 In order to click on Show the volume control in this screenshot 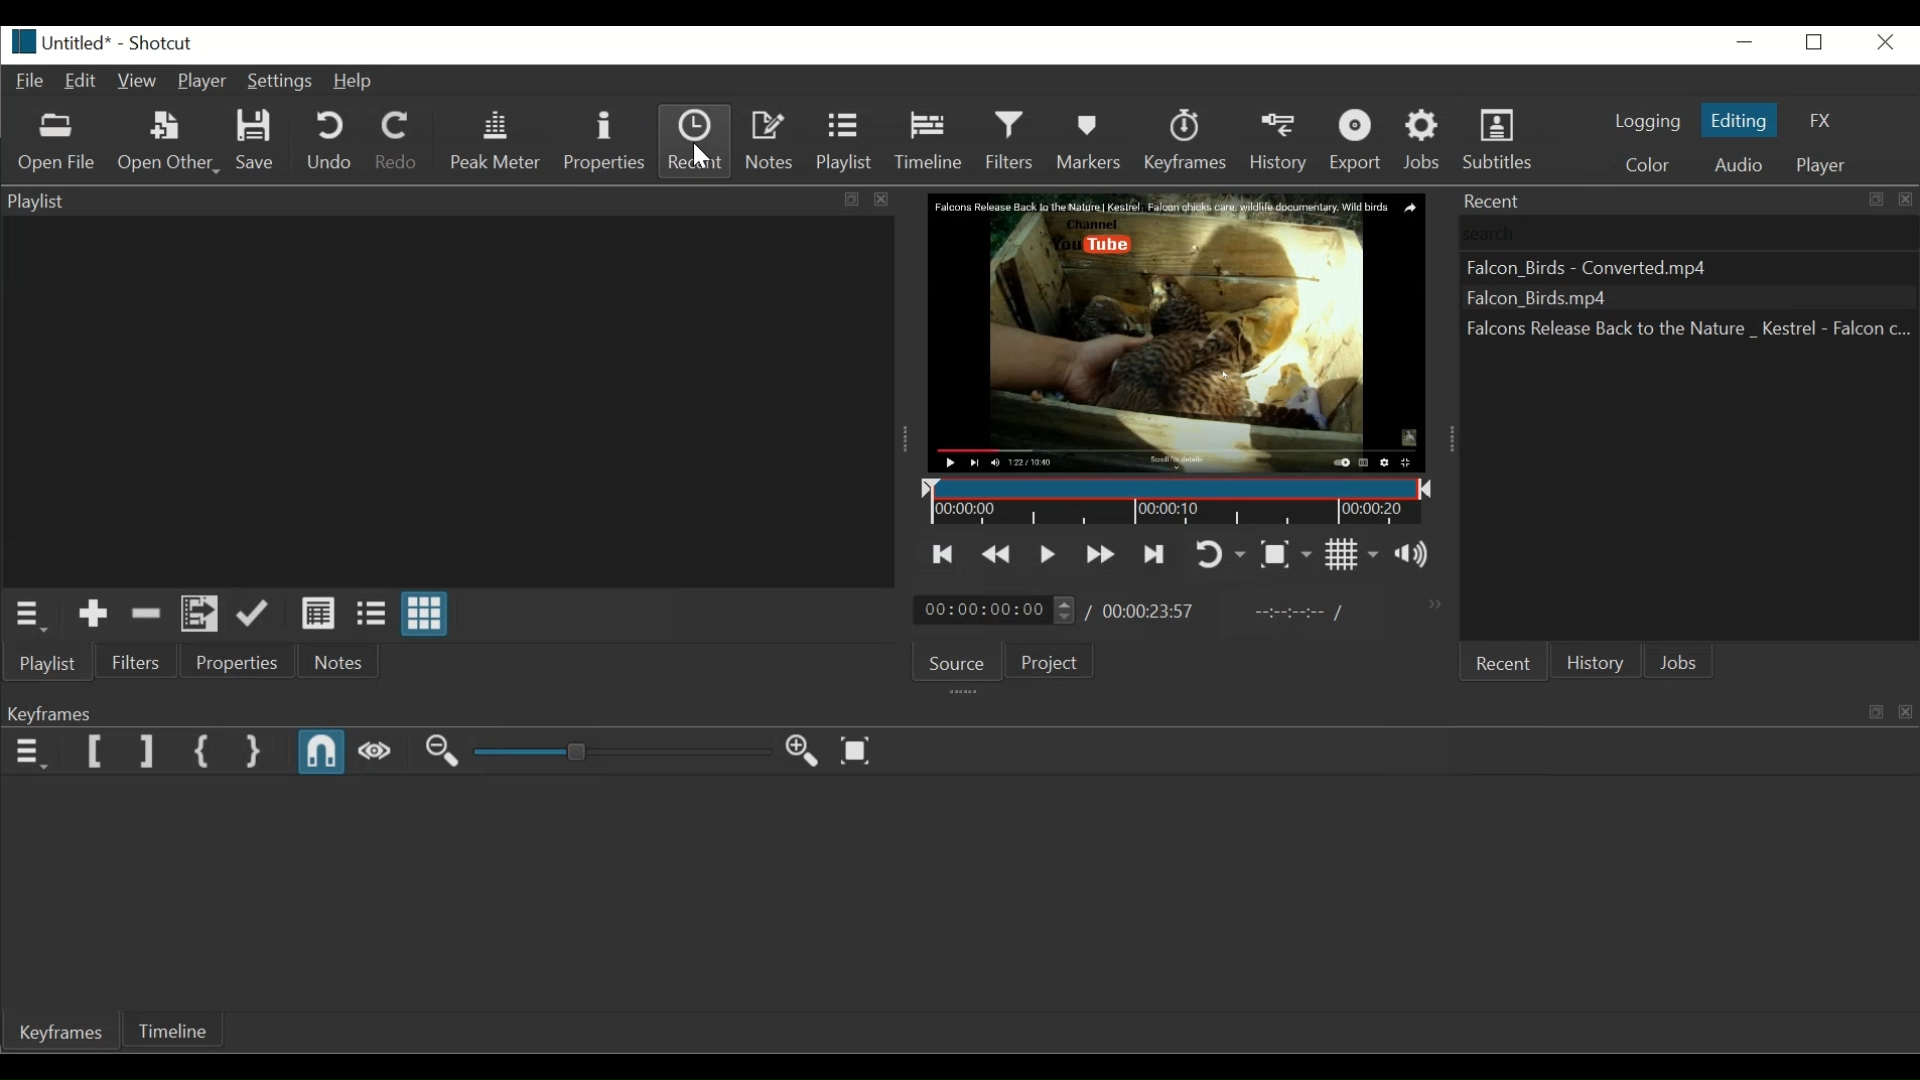, I will do `click(1415, 557)`.